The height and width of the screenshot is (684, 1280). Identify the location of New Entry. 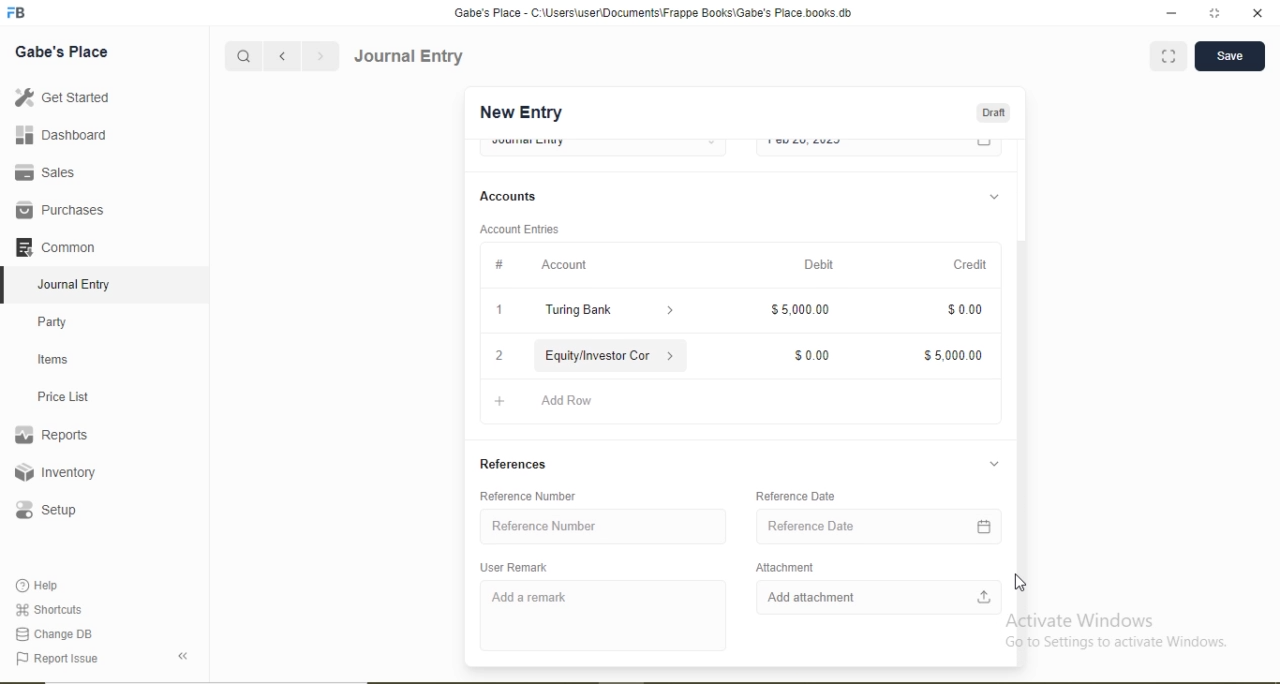
(520, 113).